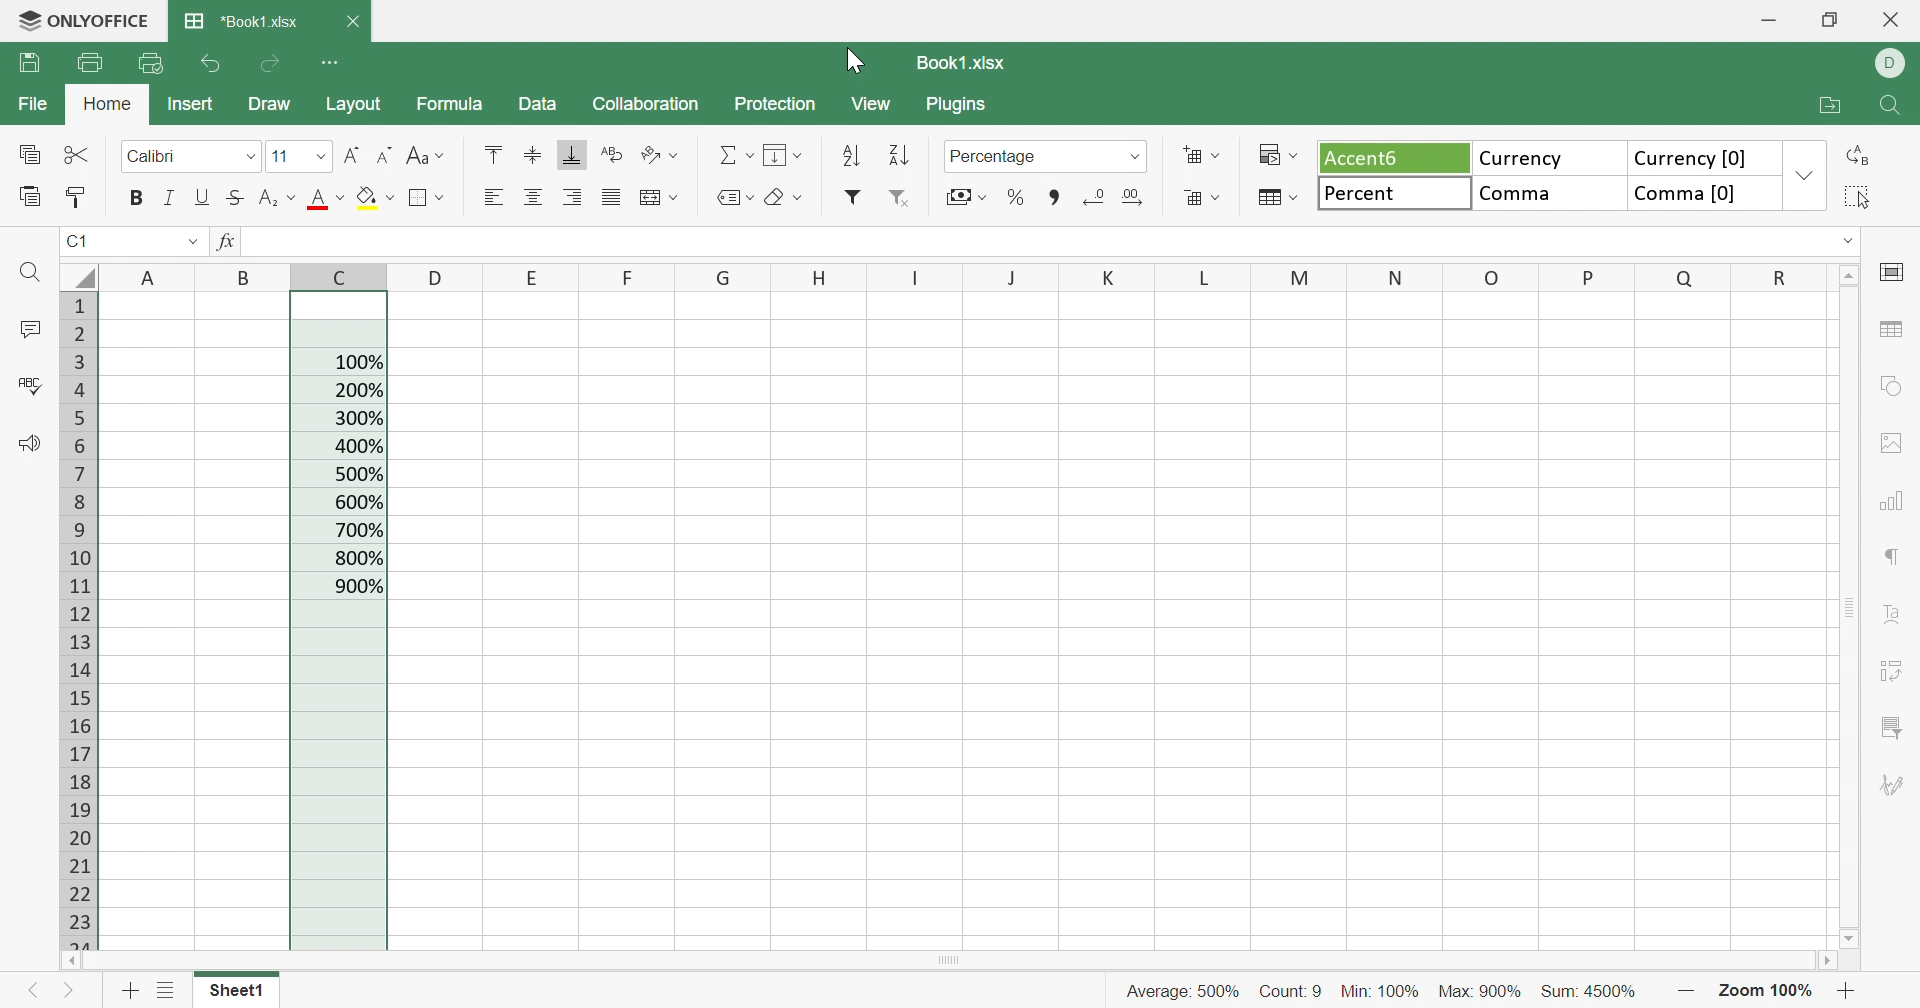 The width and height of the screenshot is (1920, 1008). What do you see at coordinates (356, 500) in the screenshot?
I see `600%` at bounding box center [356, 500].